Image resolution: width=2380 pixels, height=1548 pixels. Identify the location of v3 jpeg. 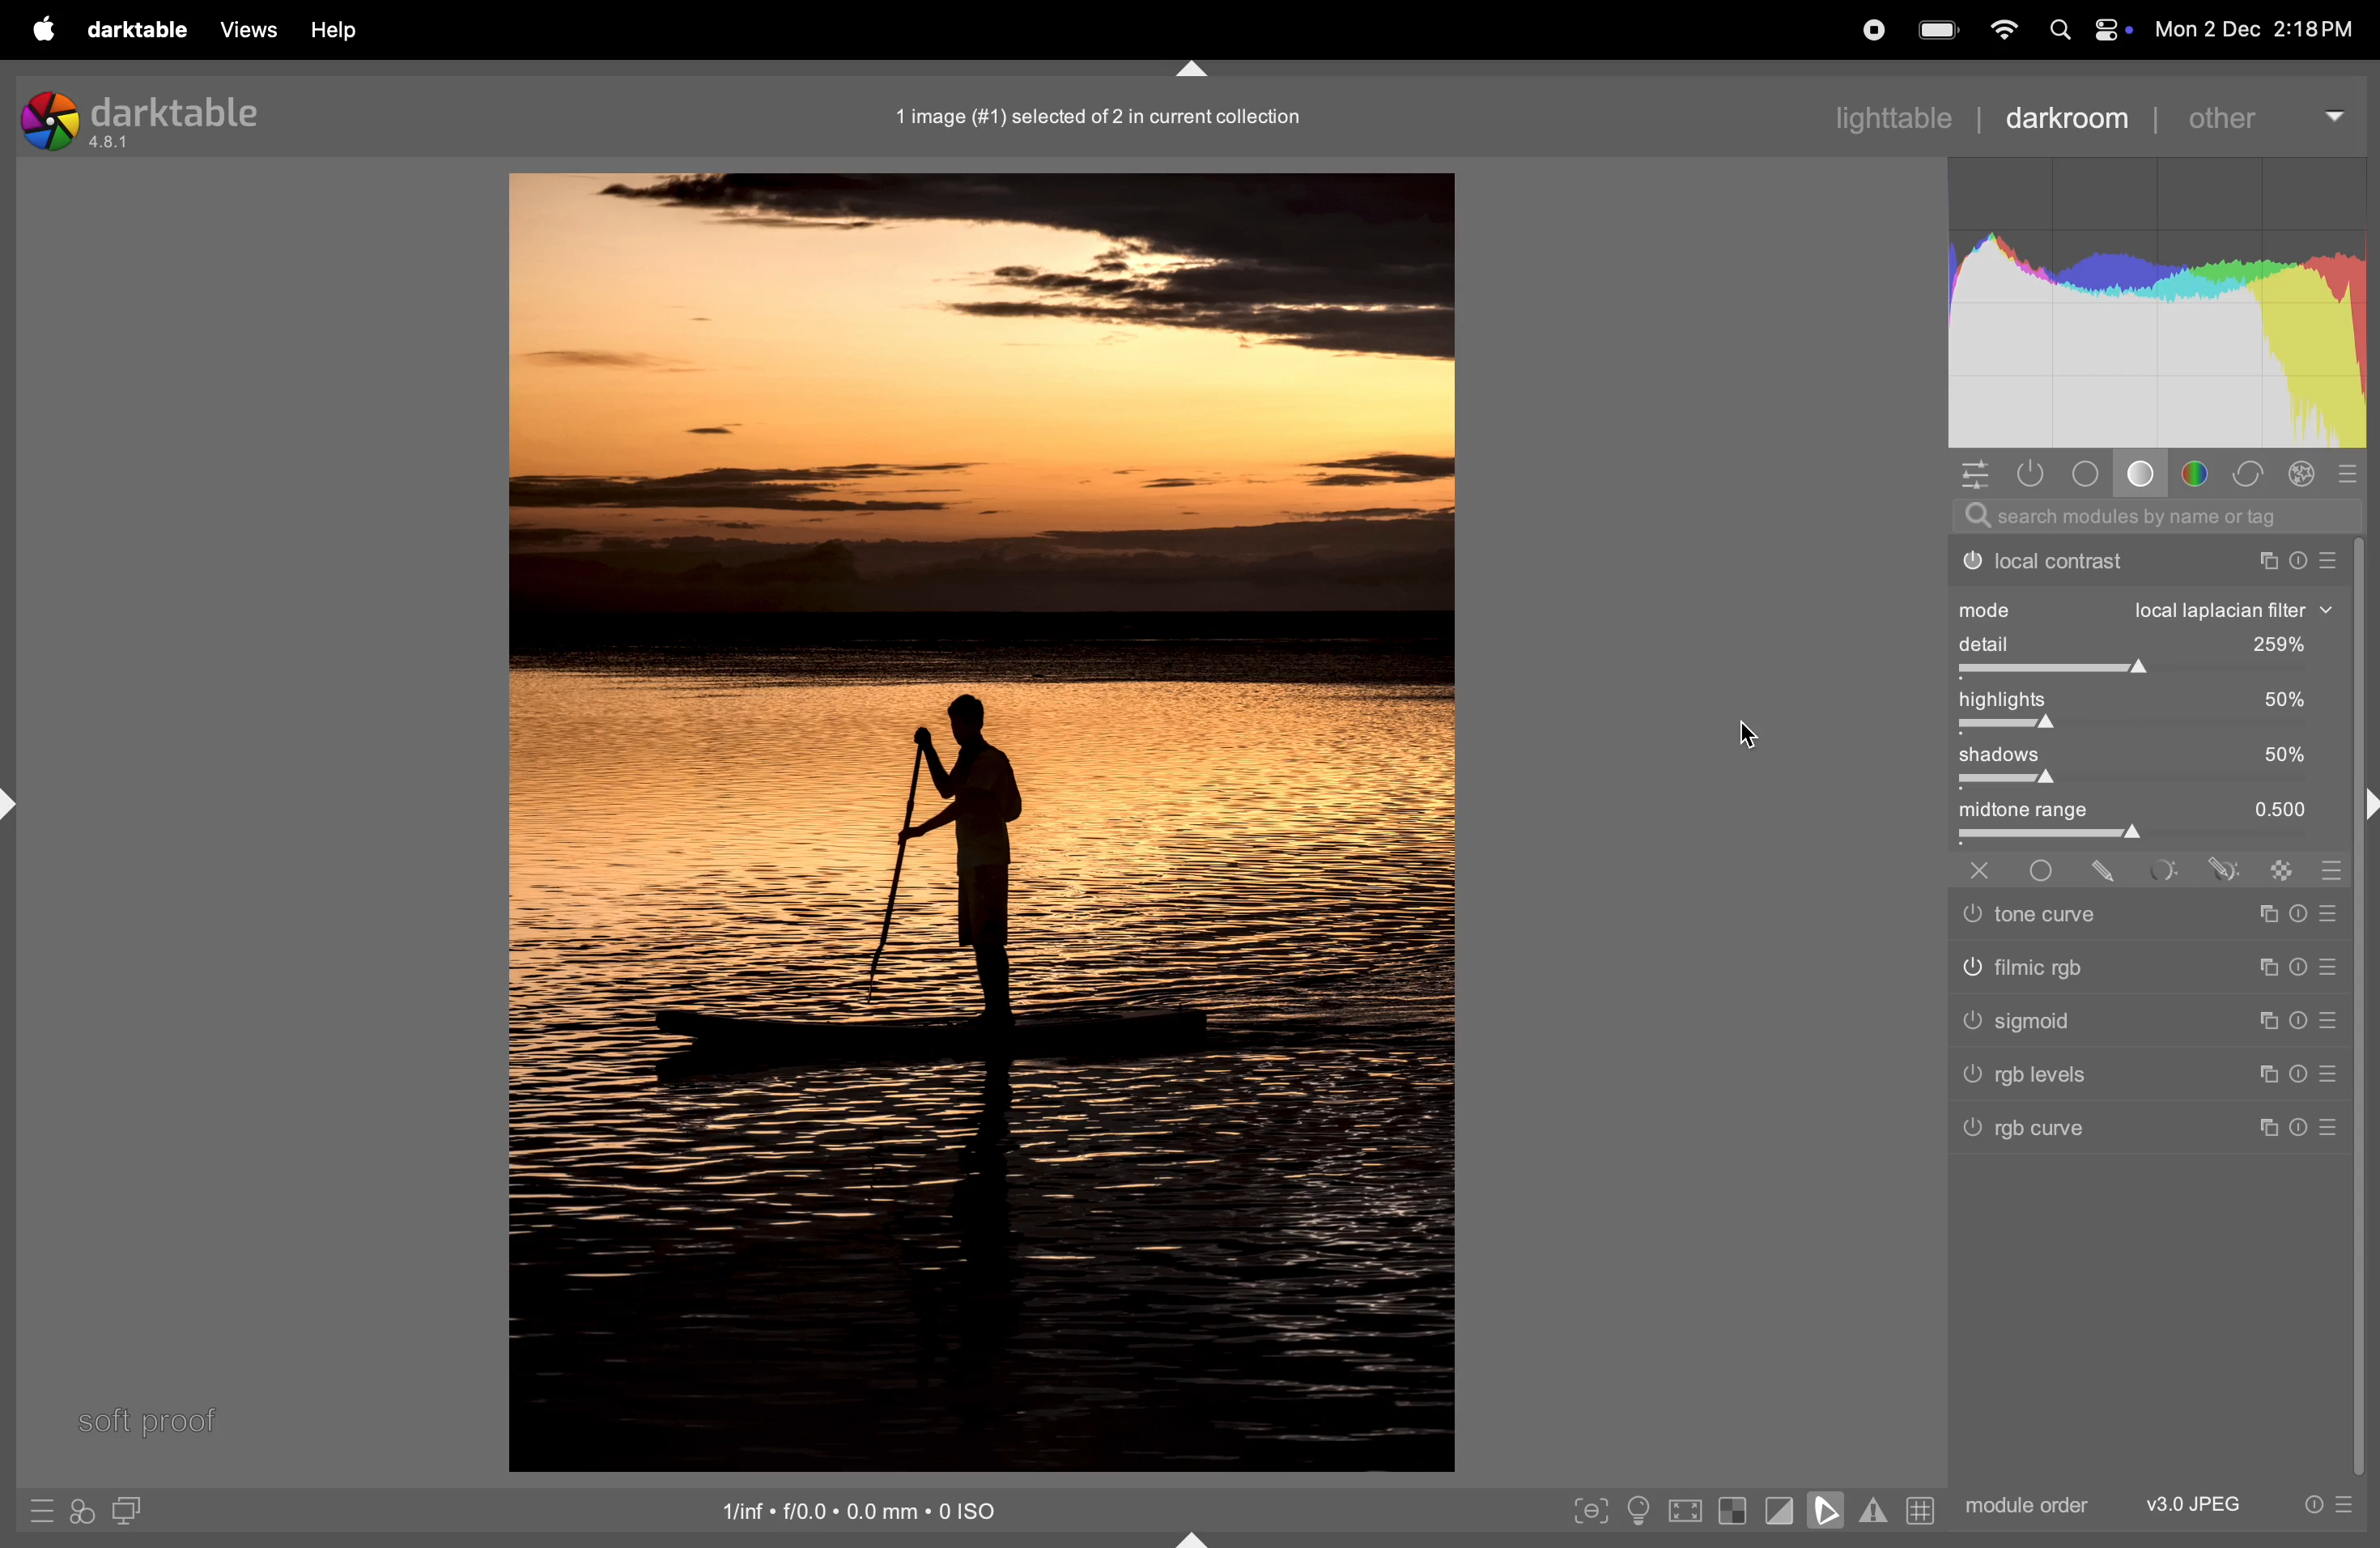
(2189, 1504).